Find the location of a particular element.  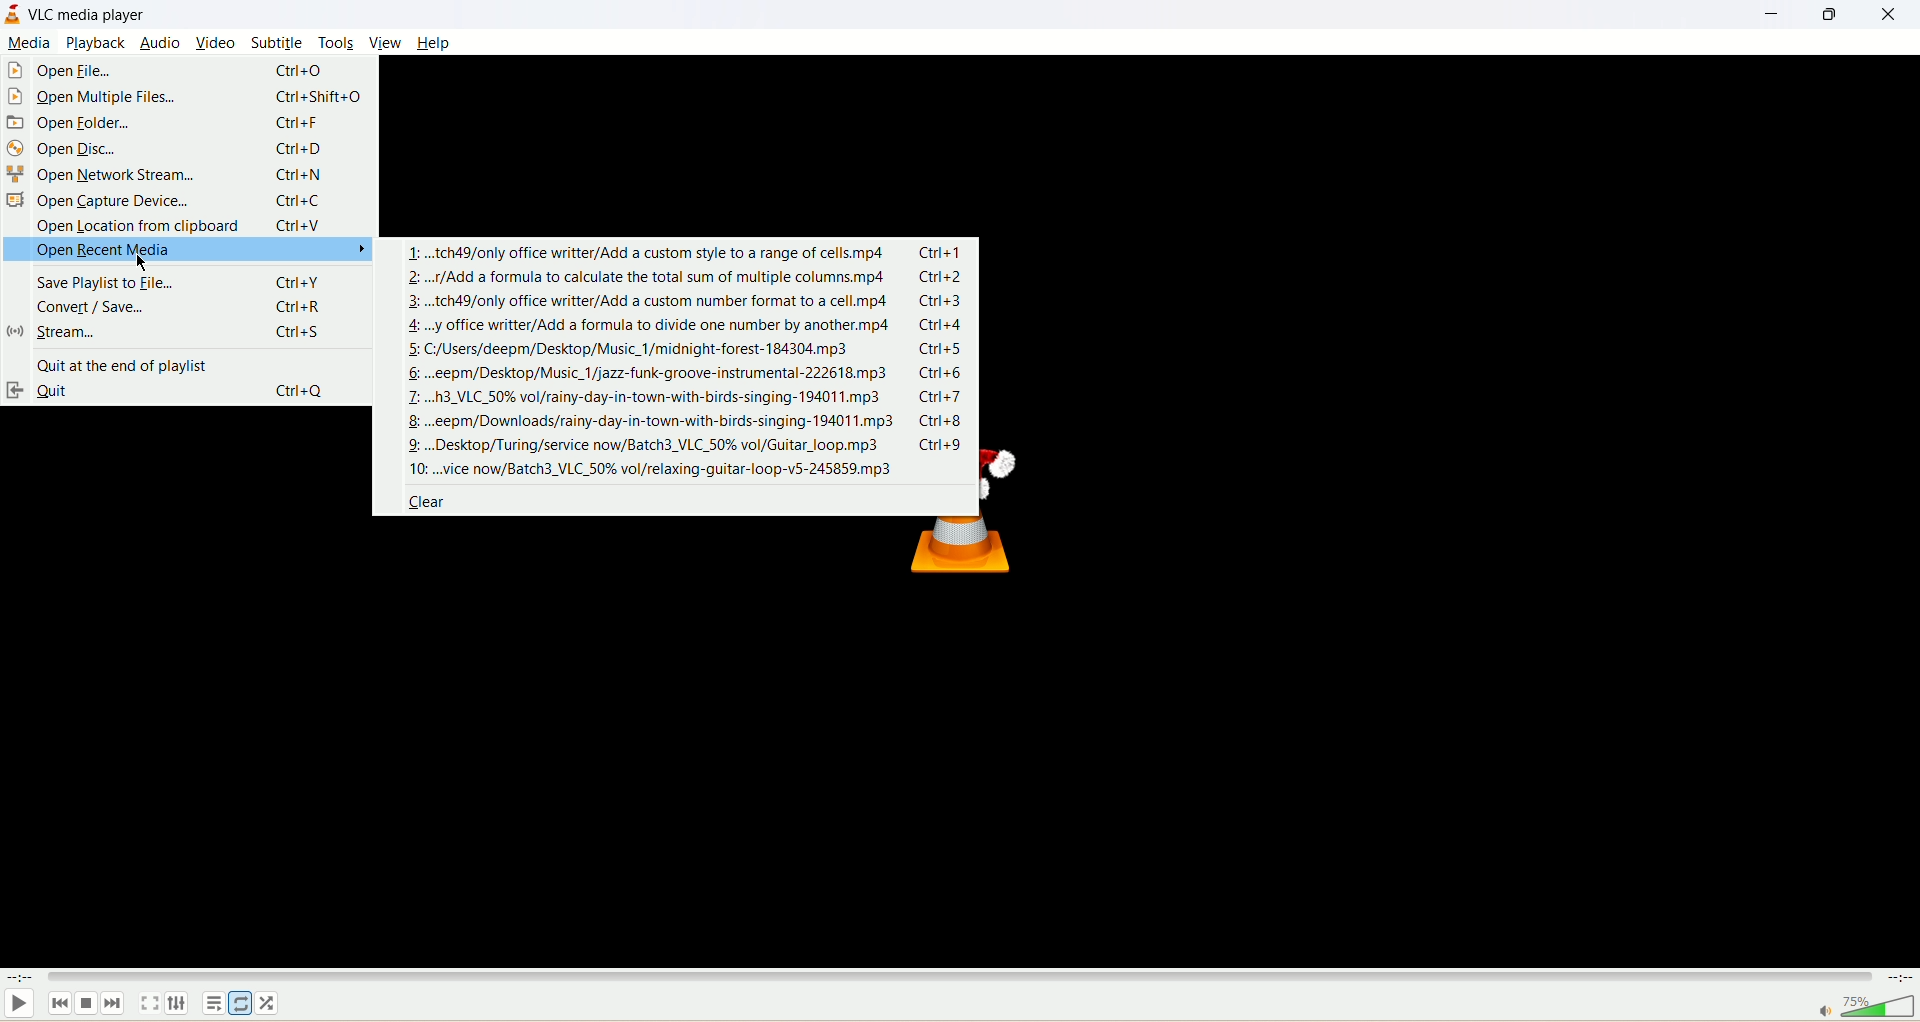

ctrl+4 is located at coordinates (948, 325).